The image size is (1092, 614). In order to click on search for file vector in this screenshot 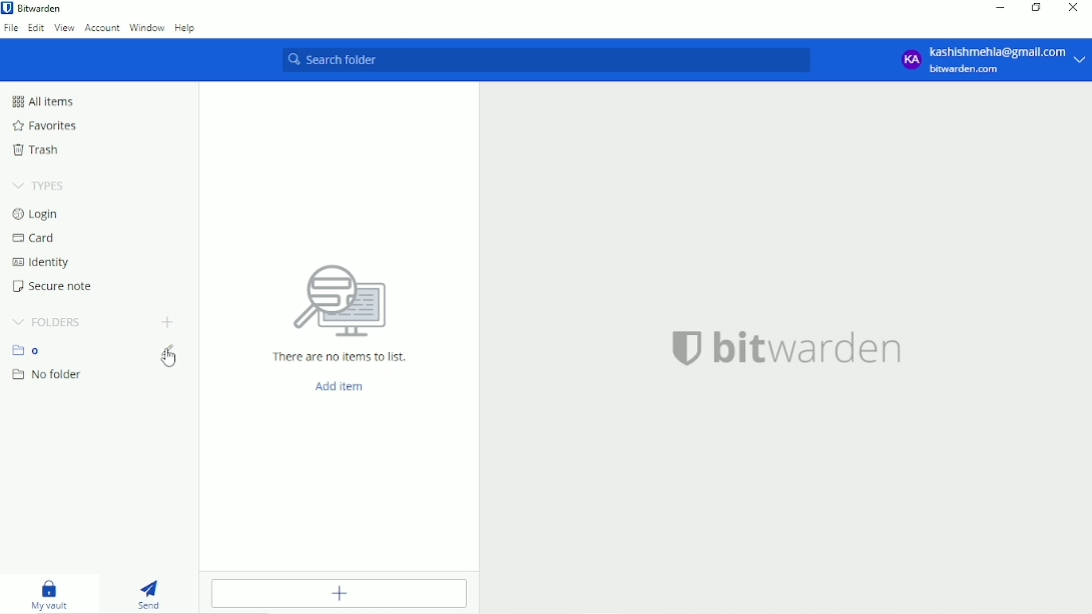, I will do `click(338, 300)`.